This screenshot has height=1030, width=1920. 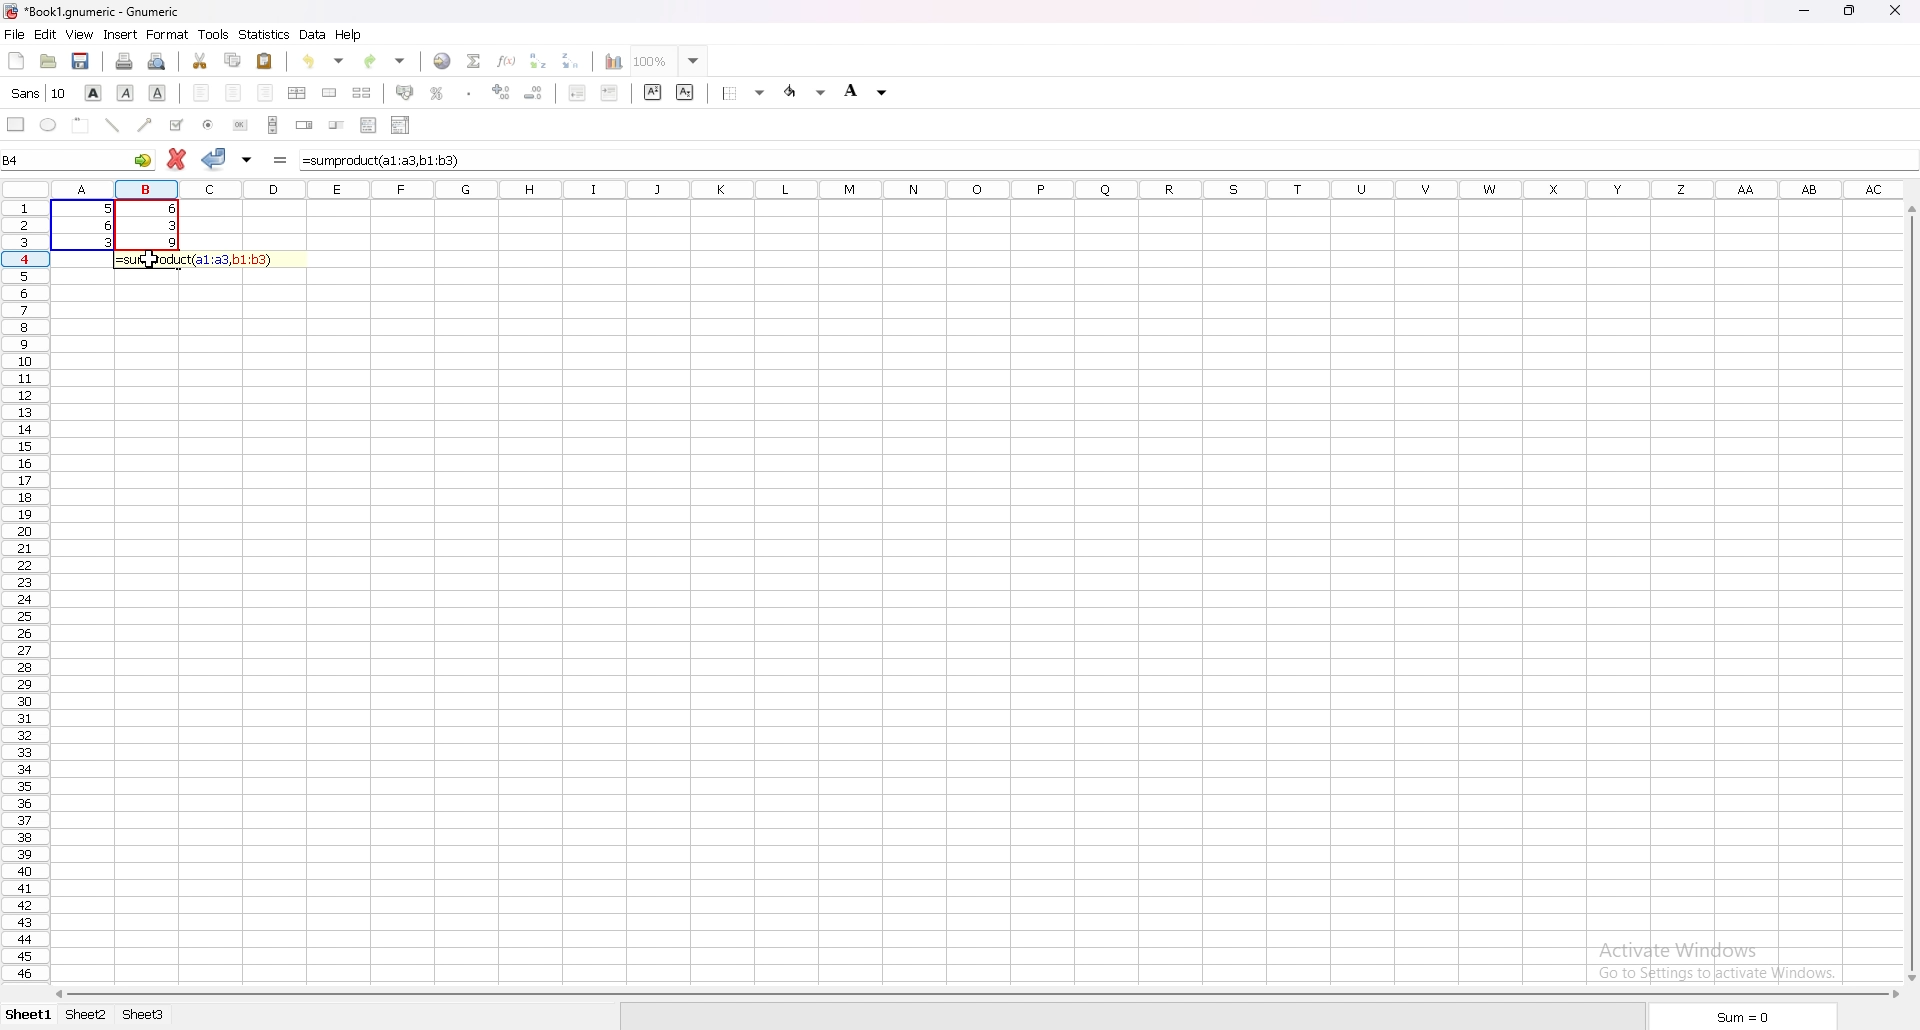 What do you see at coordinates (361, 93) in the screenshot?
I see `split merged cell` at bounding box center [361, 93].